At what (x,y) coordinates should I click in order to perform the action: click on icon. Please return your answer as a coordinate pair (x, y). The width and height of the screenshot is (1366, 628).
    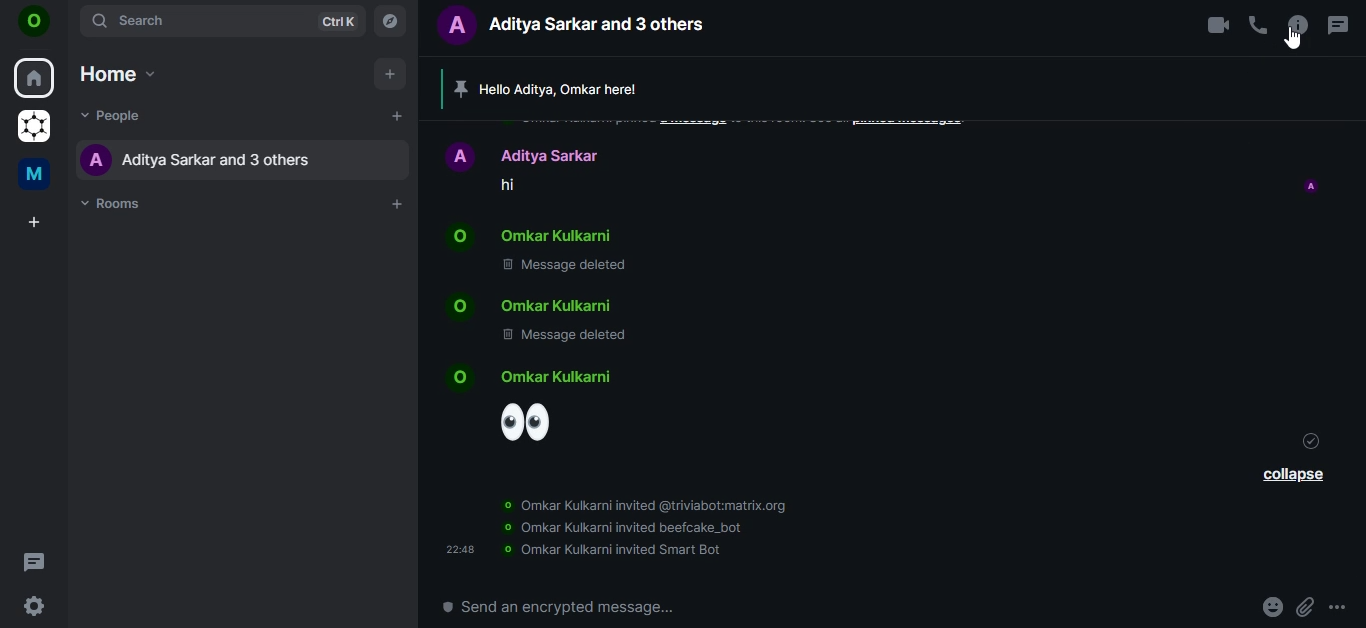
    Looking at the image, I should click on (34, 24).